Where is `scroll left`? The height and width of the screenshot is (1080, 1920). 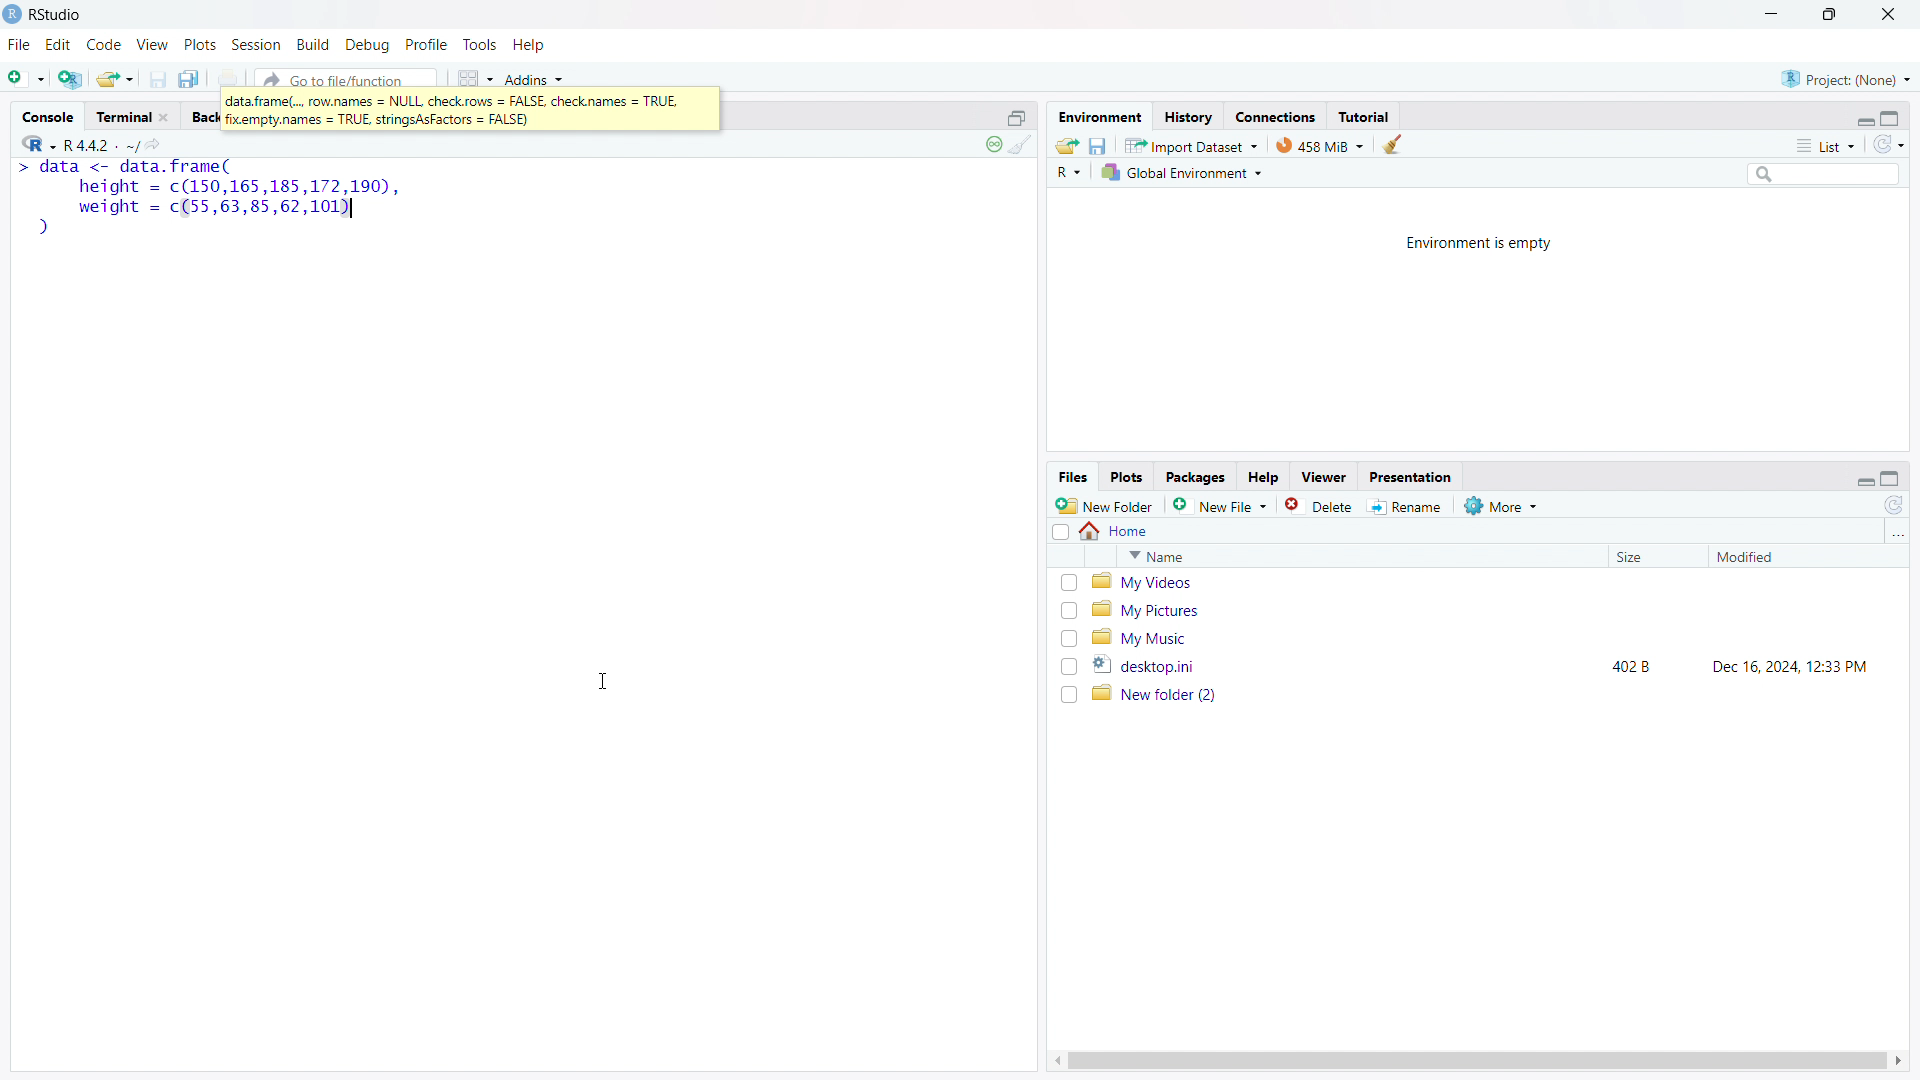 scroll left is located at coordinates (1053, 1061).